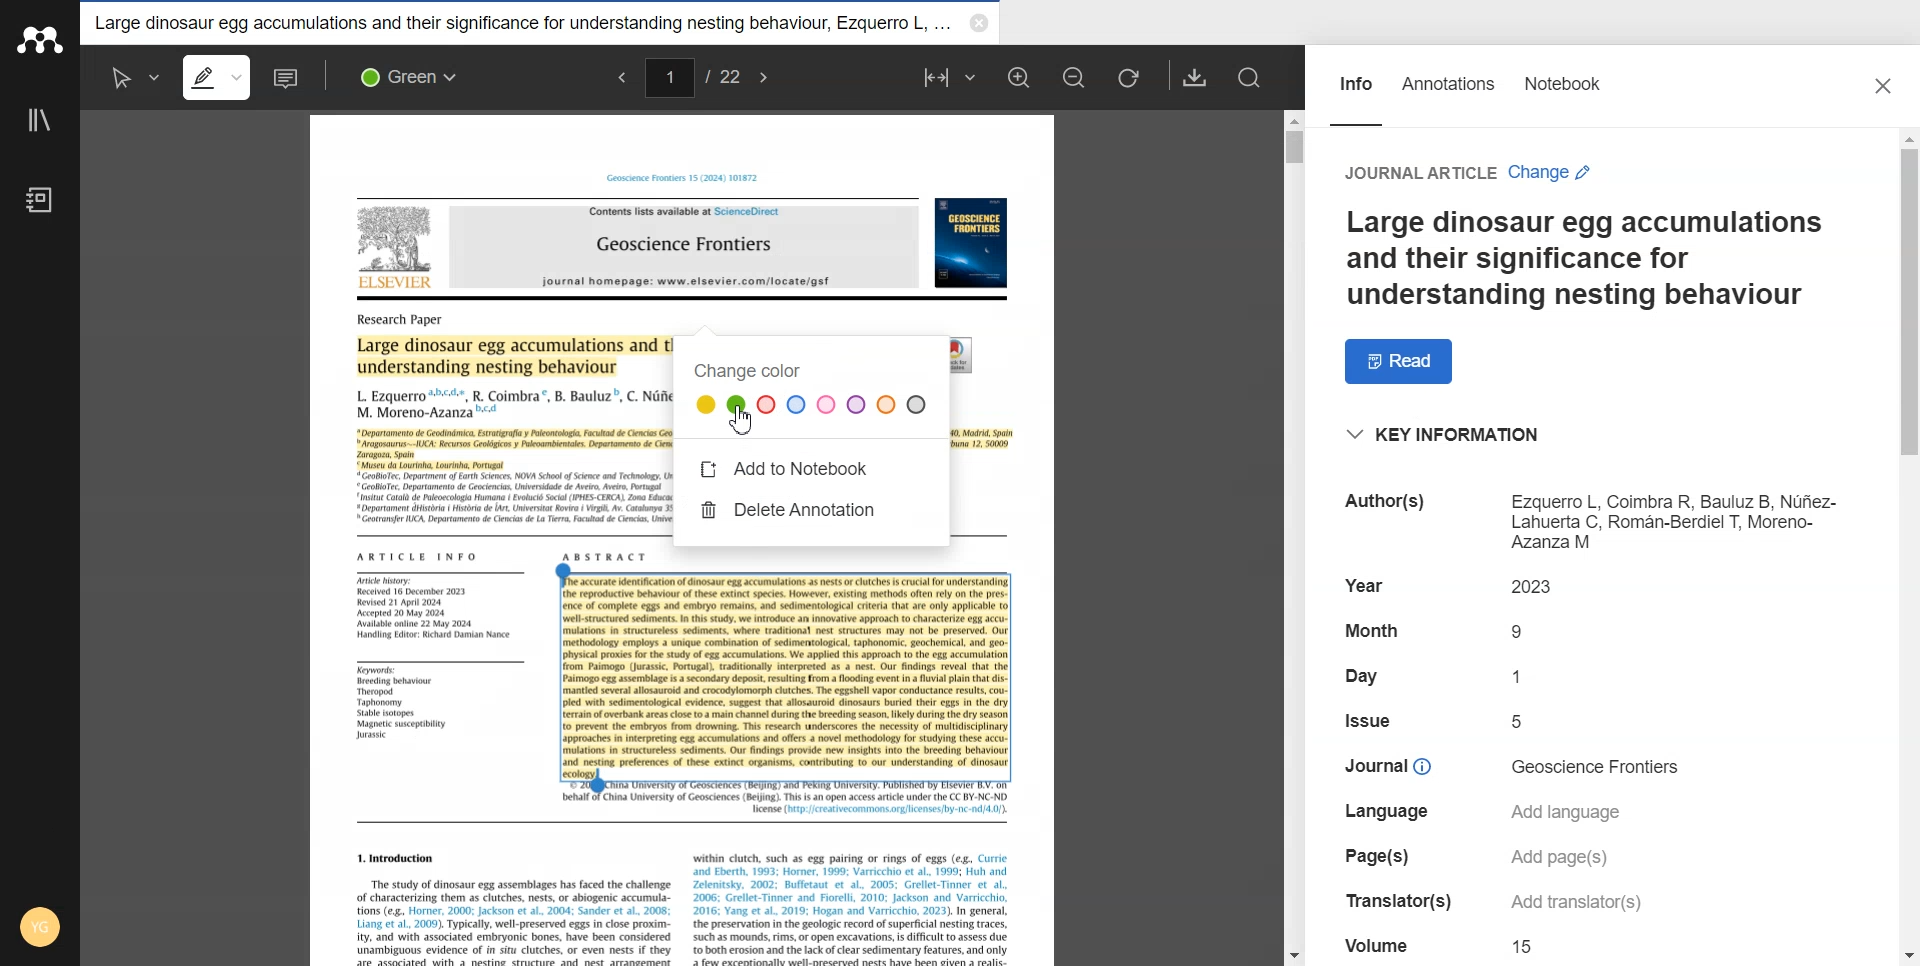 Image resolution: width=1920 pixels, height=966 pixels. I want to click on Colors, so click(415, 77).